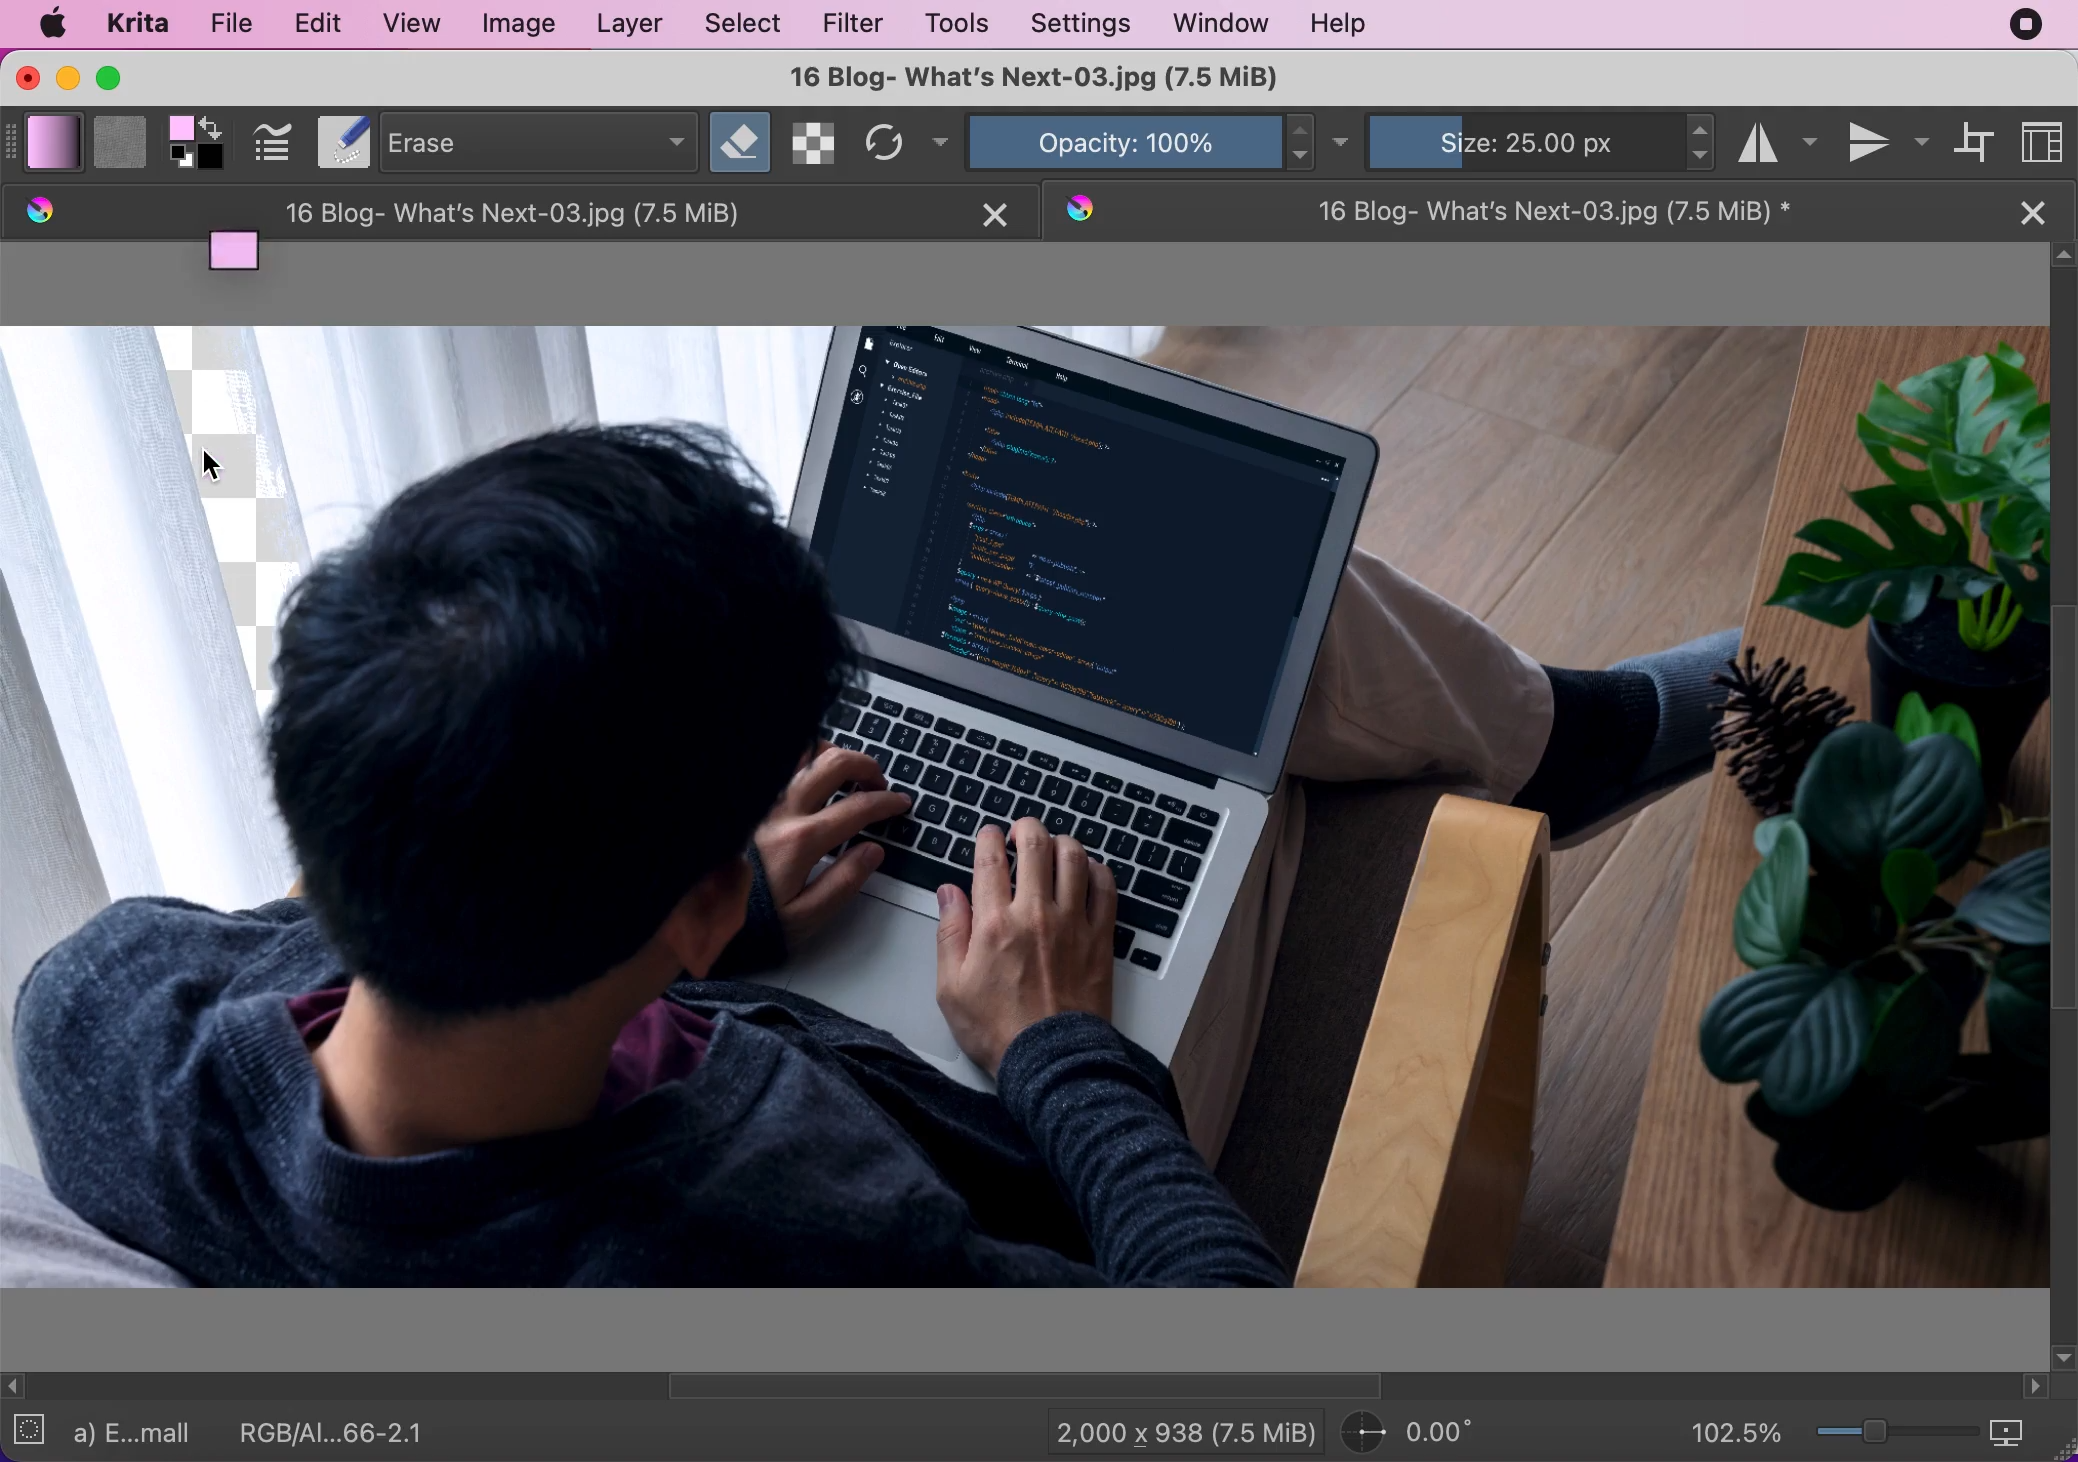  Describe the element at coordinates (1884, 142) in the screenshot. I see `vertical mirror tool` at that location.